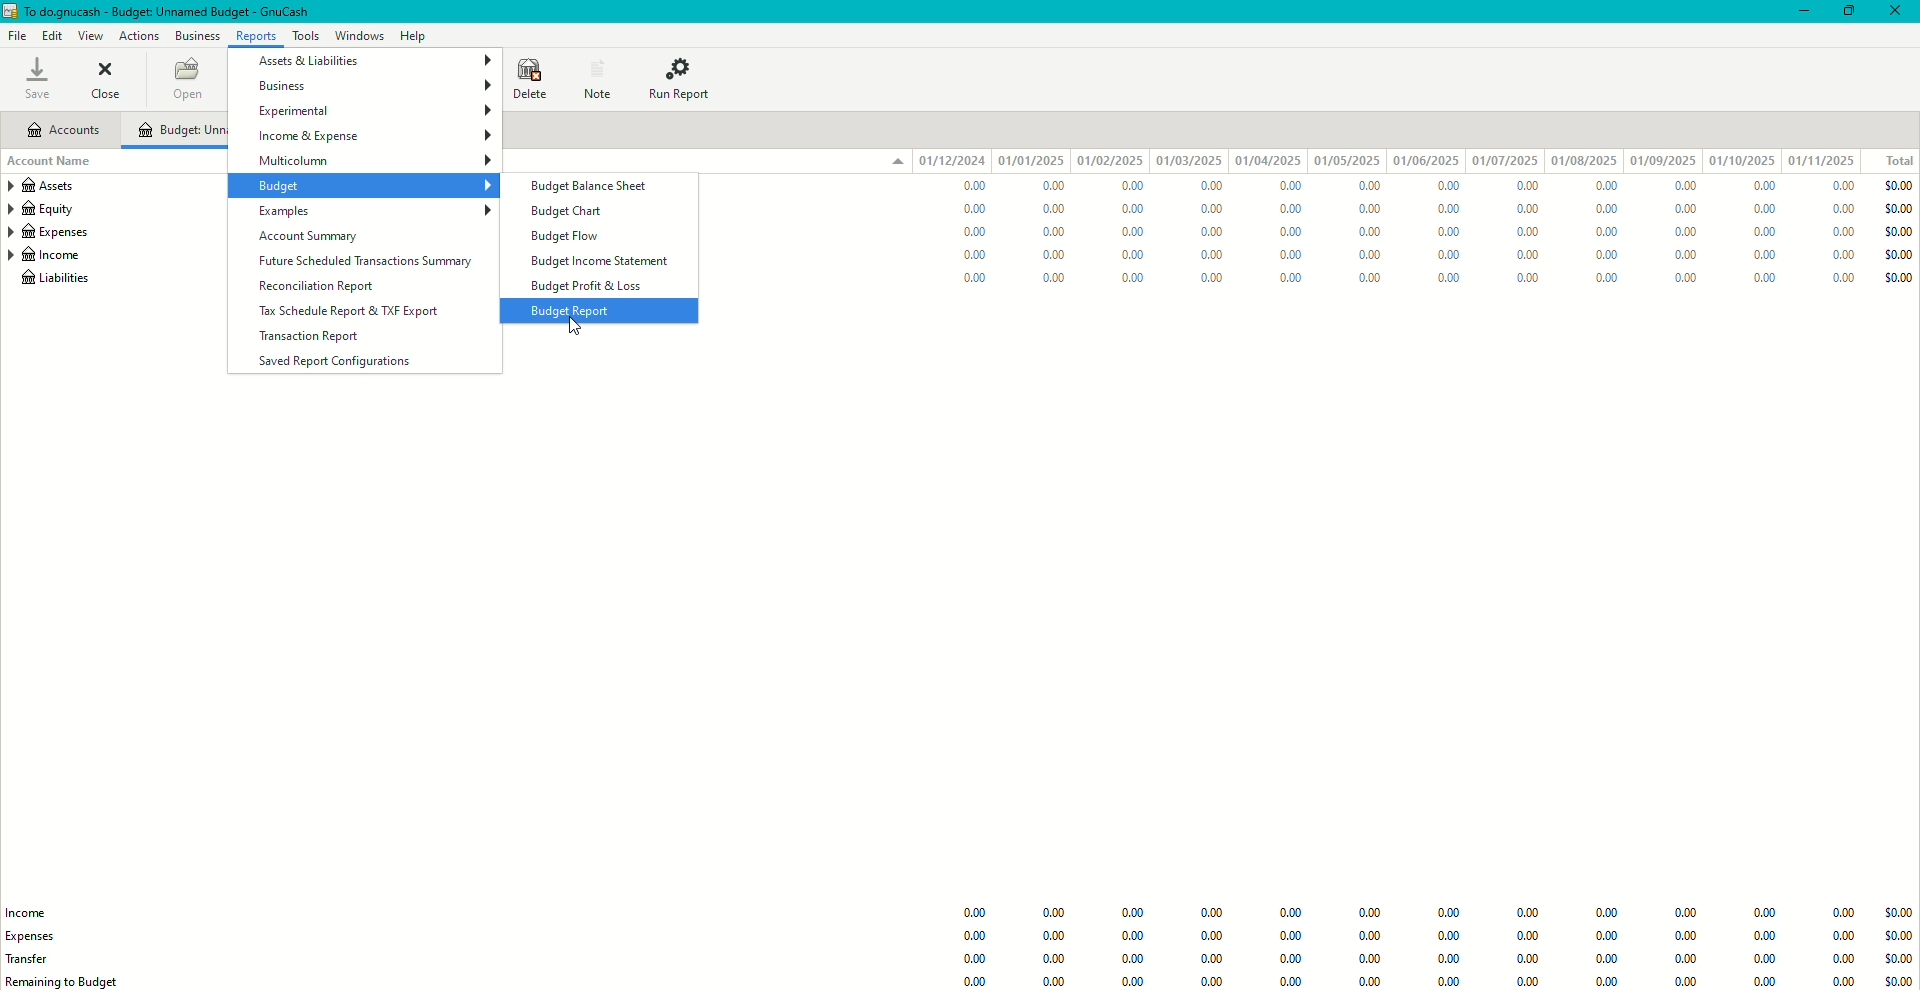 The width and height of the screenshot is (1920, 990). I want to click on 0.00, so click(1760, 960).